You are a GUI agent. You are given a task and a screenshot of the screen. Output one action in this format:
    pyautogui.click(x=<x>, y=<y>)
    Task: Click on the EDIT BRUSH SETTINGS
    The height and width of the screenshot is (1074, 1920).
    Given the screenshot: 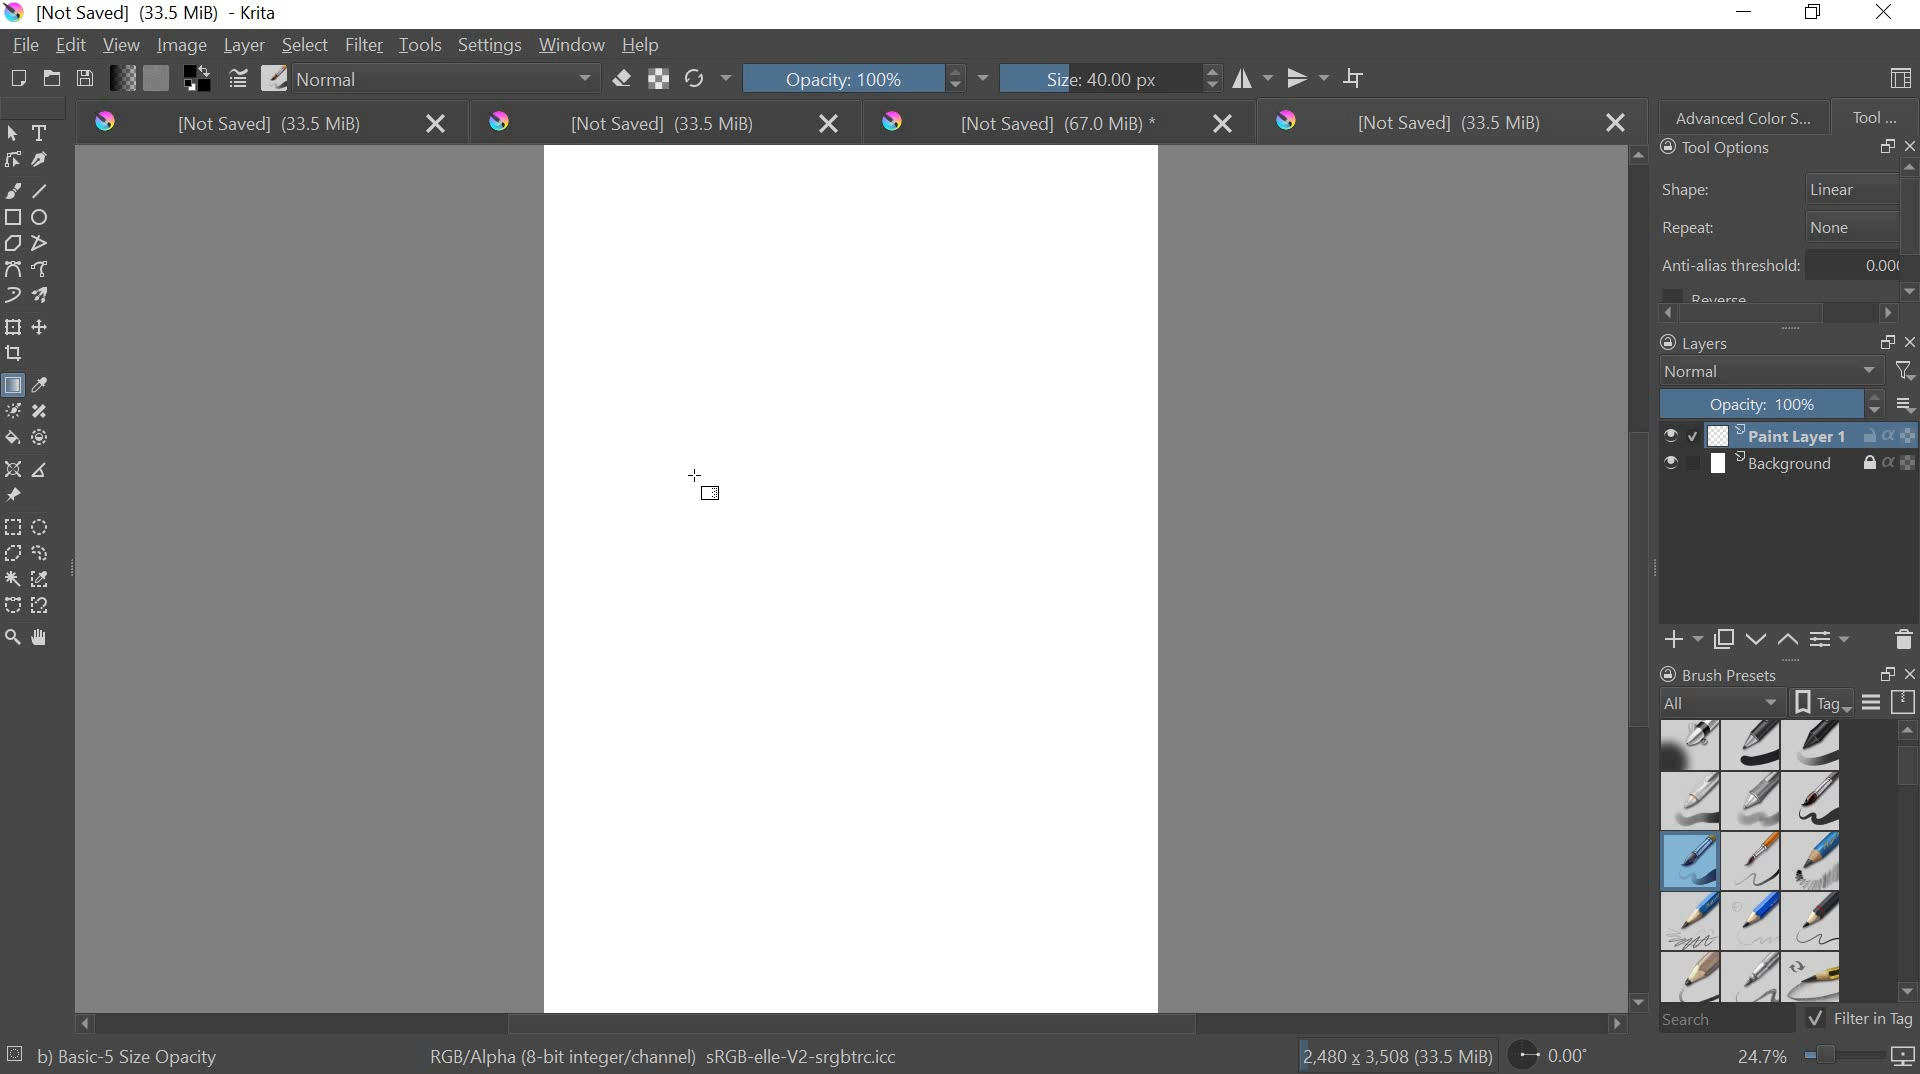 What is the action you would take?
    pyautogui.click(x=235, y=79)
    